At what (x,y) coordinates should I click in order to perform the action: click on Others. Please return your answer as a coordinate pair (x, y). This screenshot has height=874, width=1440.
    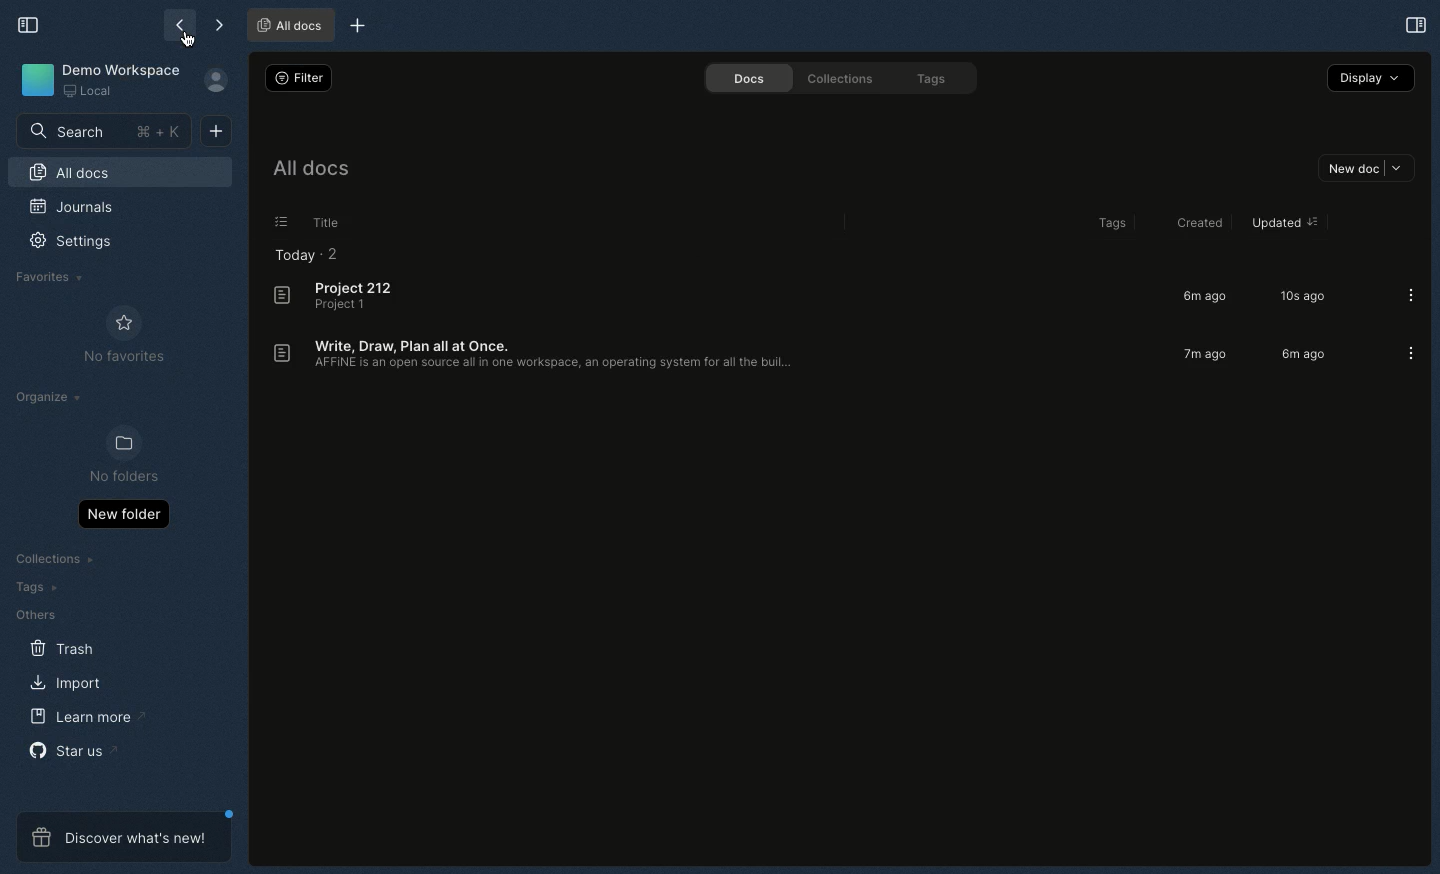
    Looking at the image, I should click on (32, 614).